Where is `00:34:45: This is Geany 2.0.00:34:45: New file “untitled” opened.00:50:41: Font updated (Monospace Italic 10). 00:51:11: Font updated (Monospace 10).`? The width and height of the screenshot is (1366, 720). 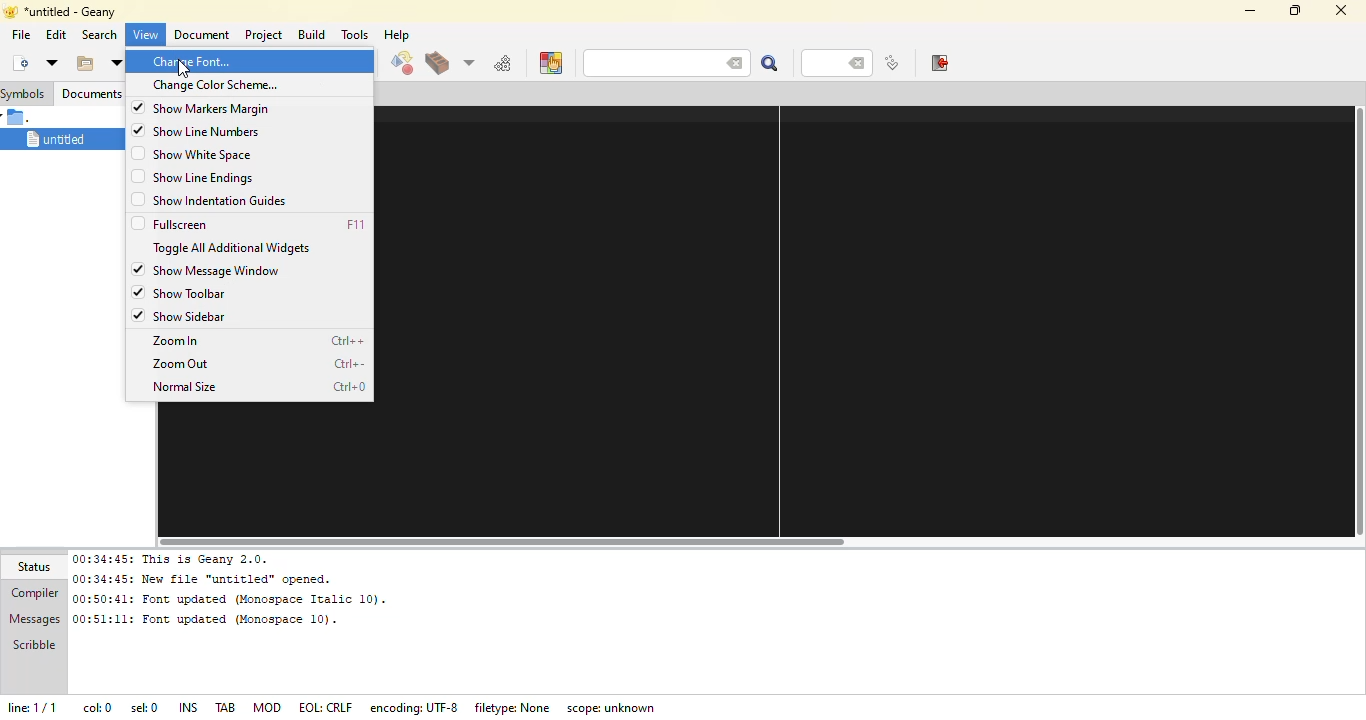 00:34:45: This is Geany 2.0.00:34:45: New file “untitled” opened.00:50:41: Font updated (Monospace Italic 10). 00:51:11: Font updated (Monospace 10). is located at coordinates (228, 589).